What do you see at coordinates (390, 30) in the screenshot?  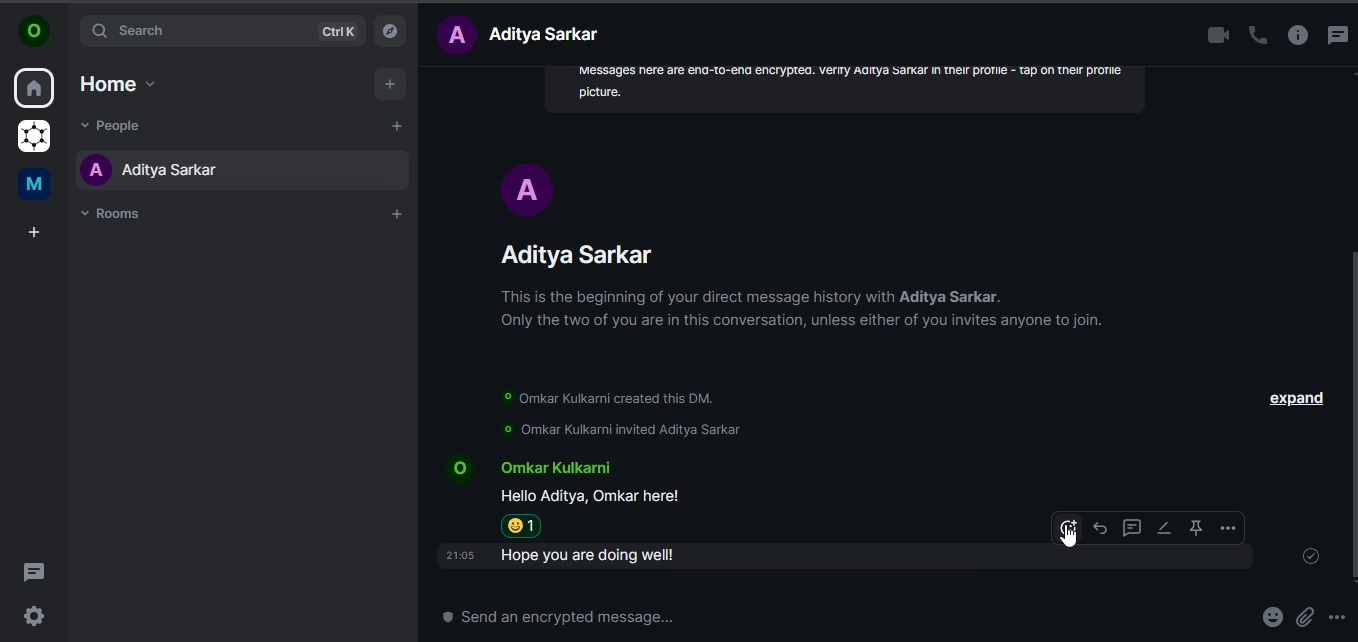 I see `explore rooms` at bounding box center [390, 30].